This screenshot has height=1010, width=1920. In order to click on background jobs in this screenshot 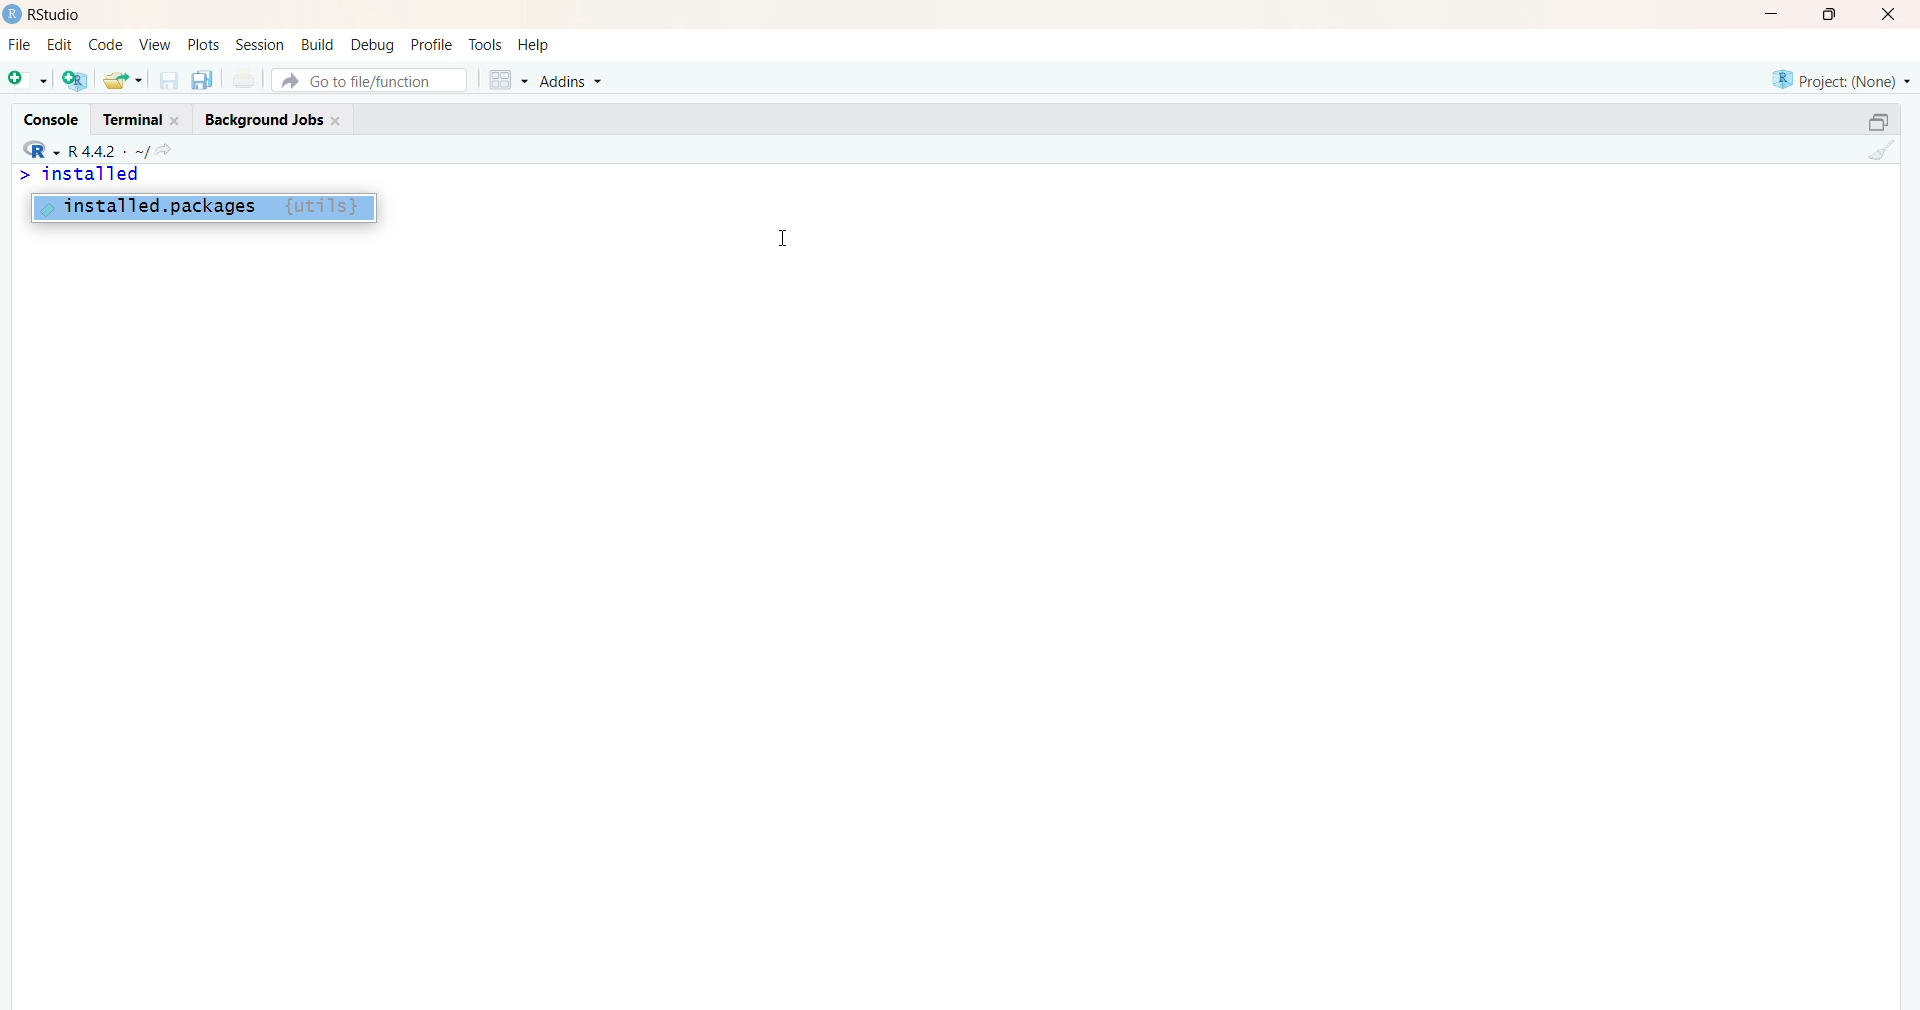, I will do `click(273, 119)`.